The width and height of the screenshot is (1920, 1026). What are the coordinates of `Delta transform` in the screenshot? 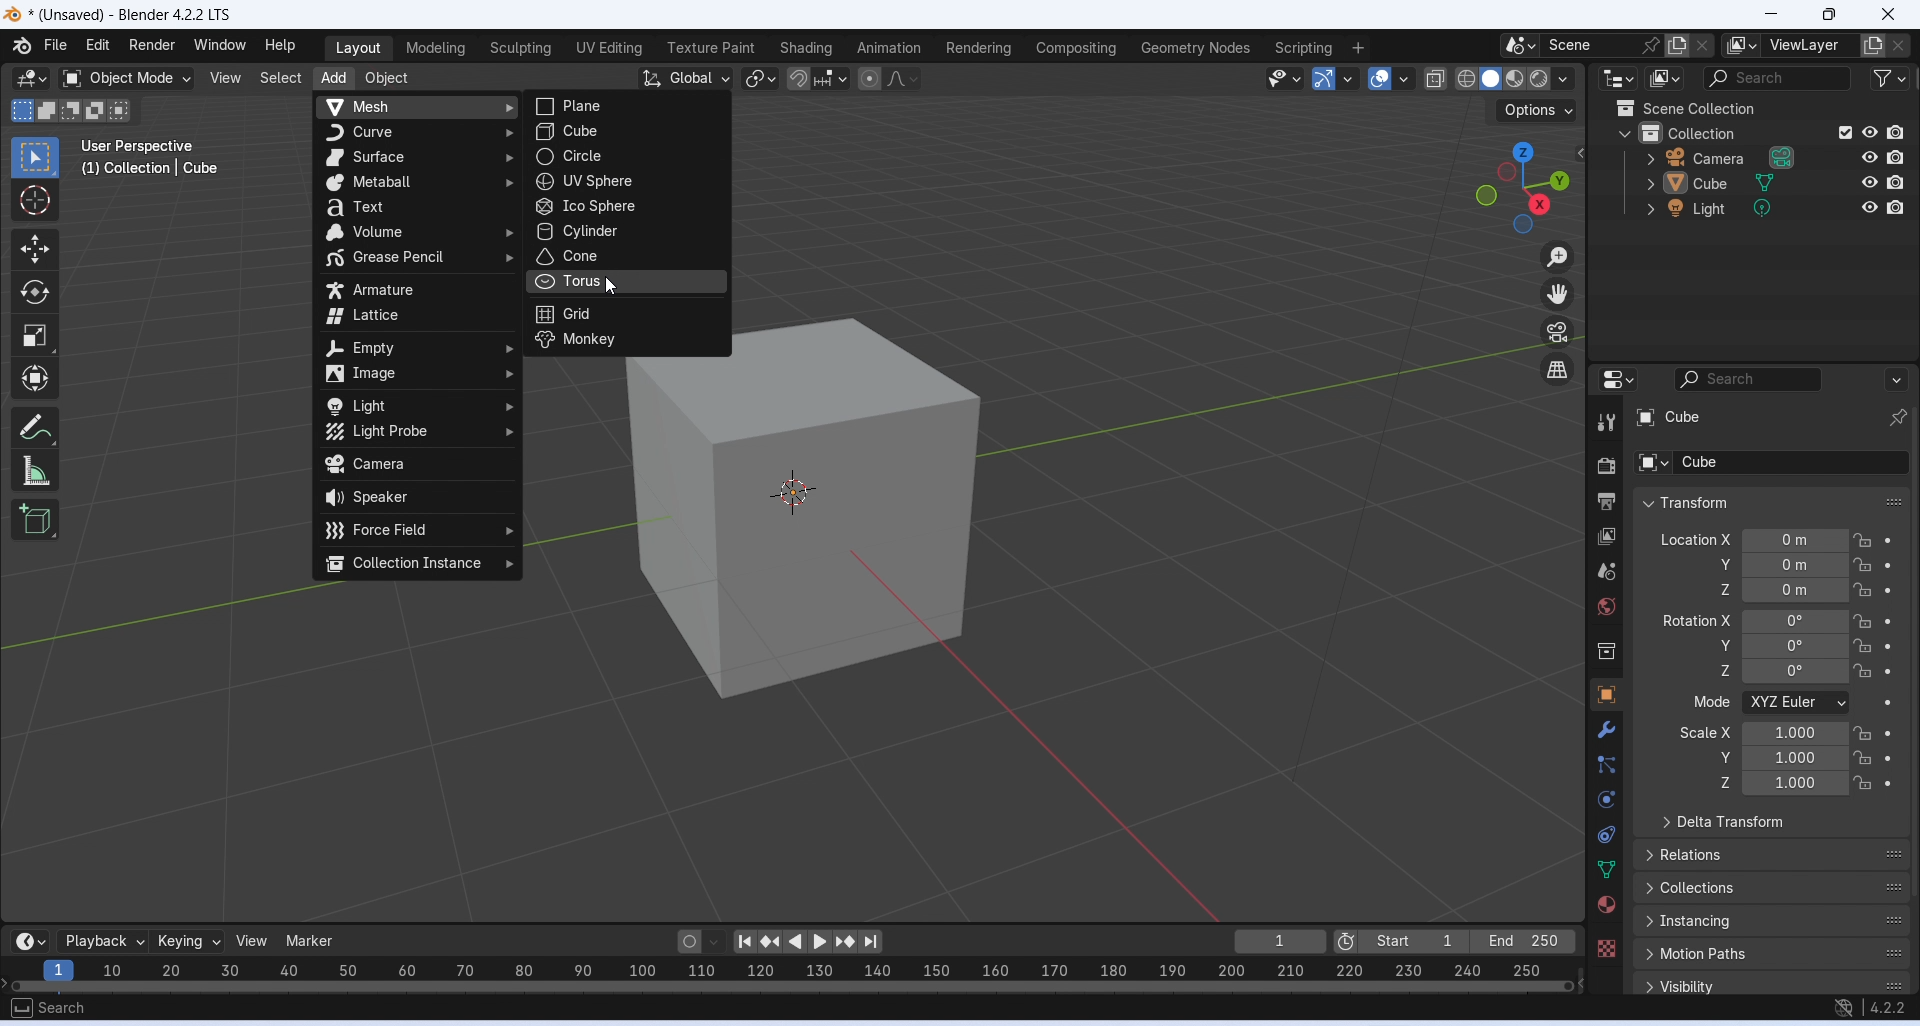 It's located at (1724, 823).